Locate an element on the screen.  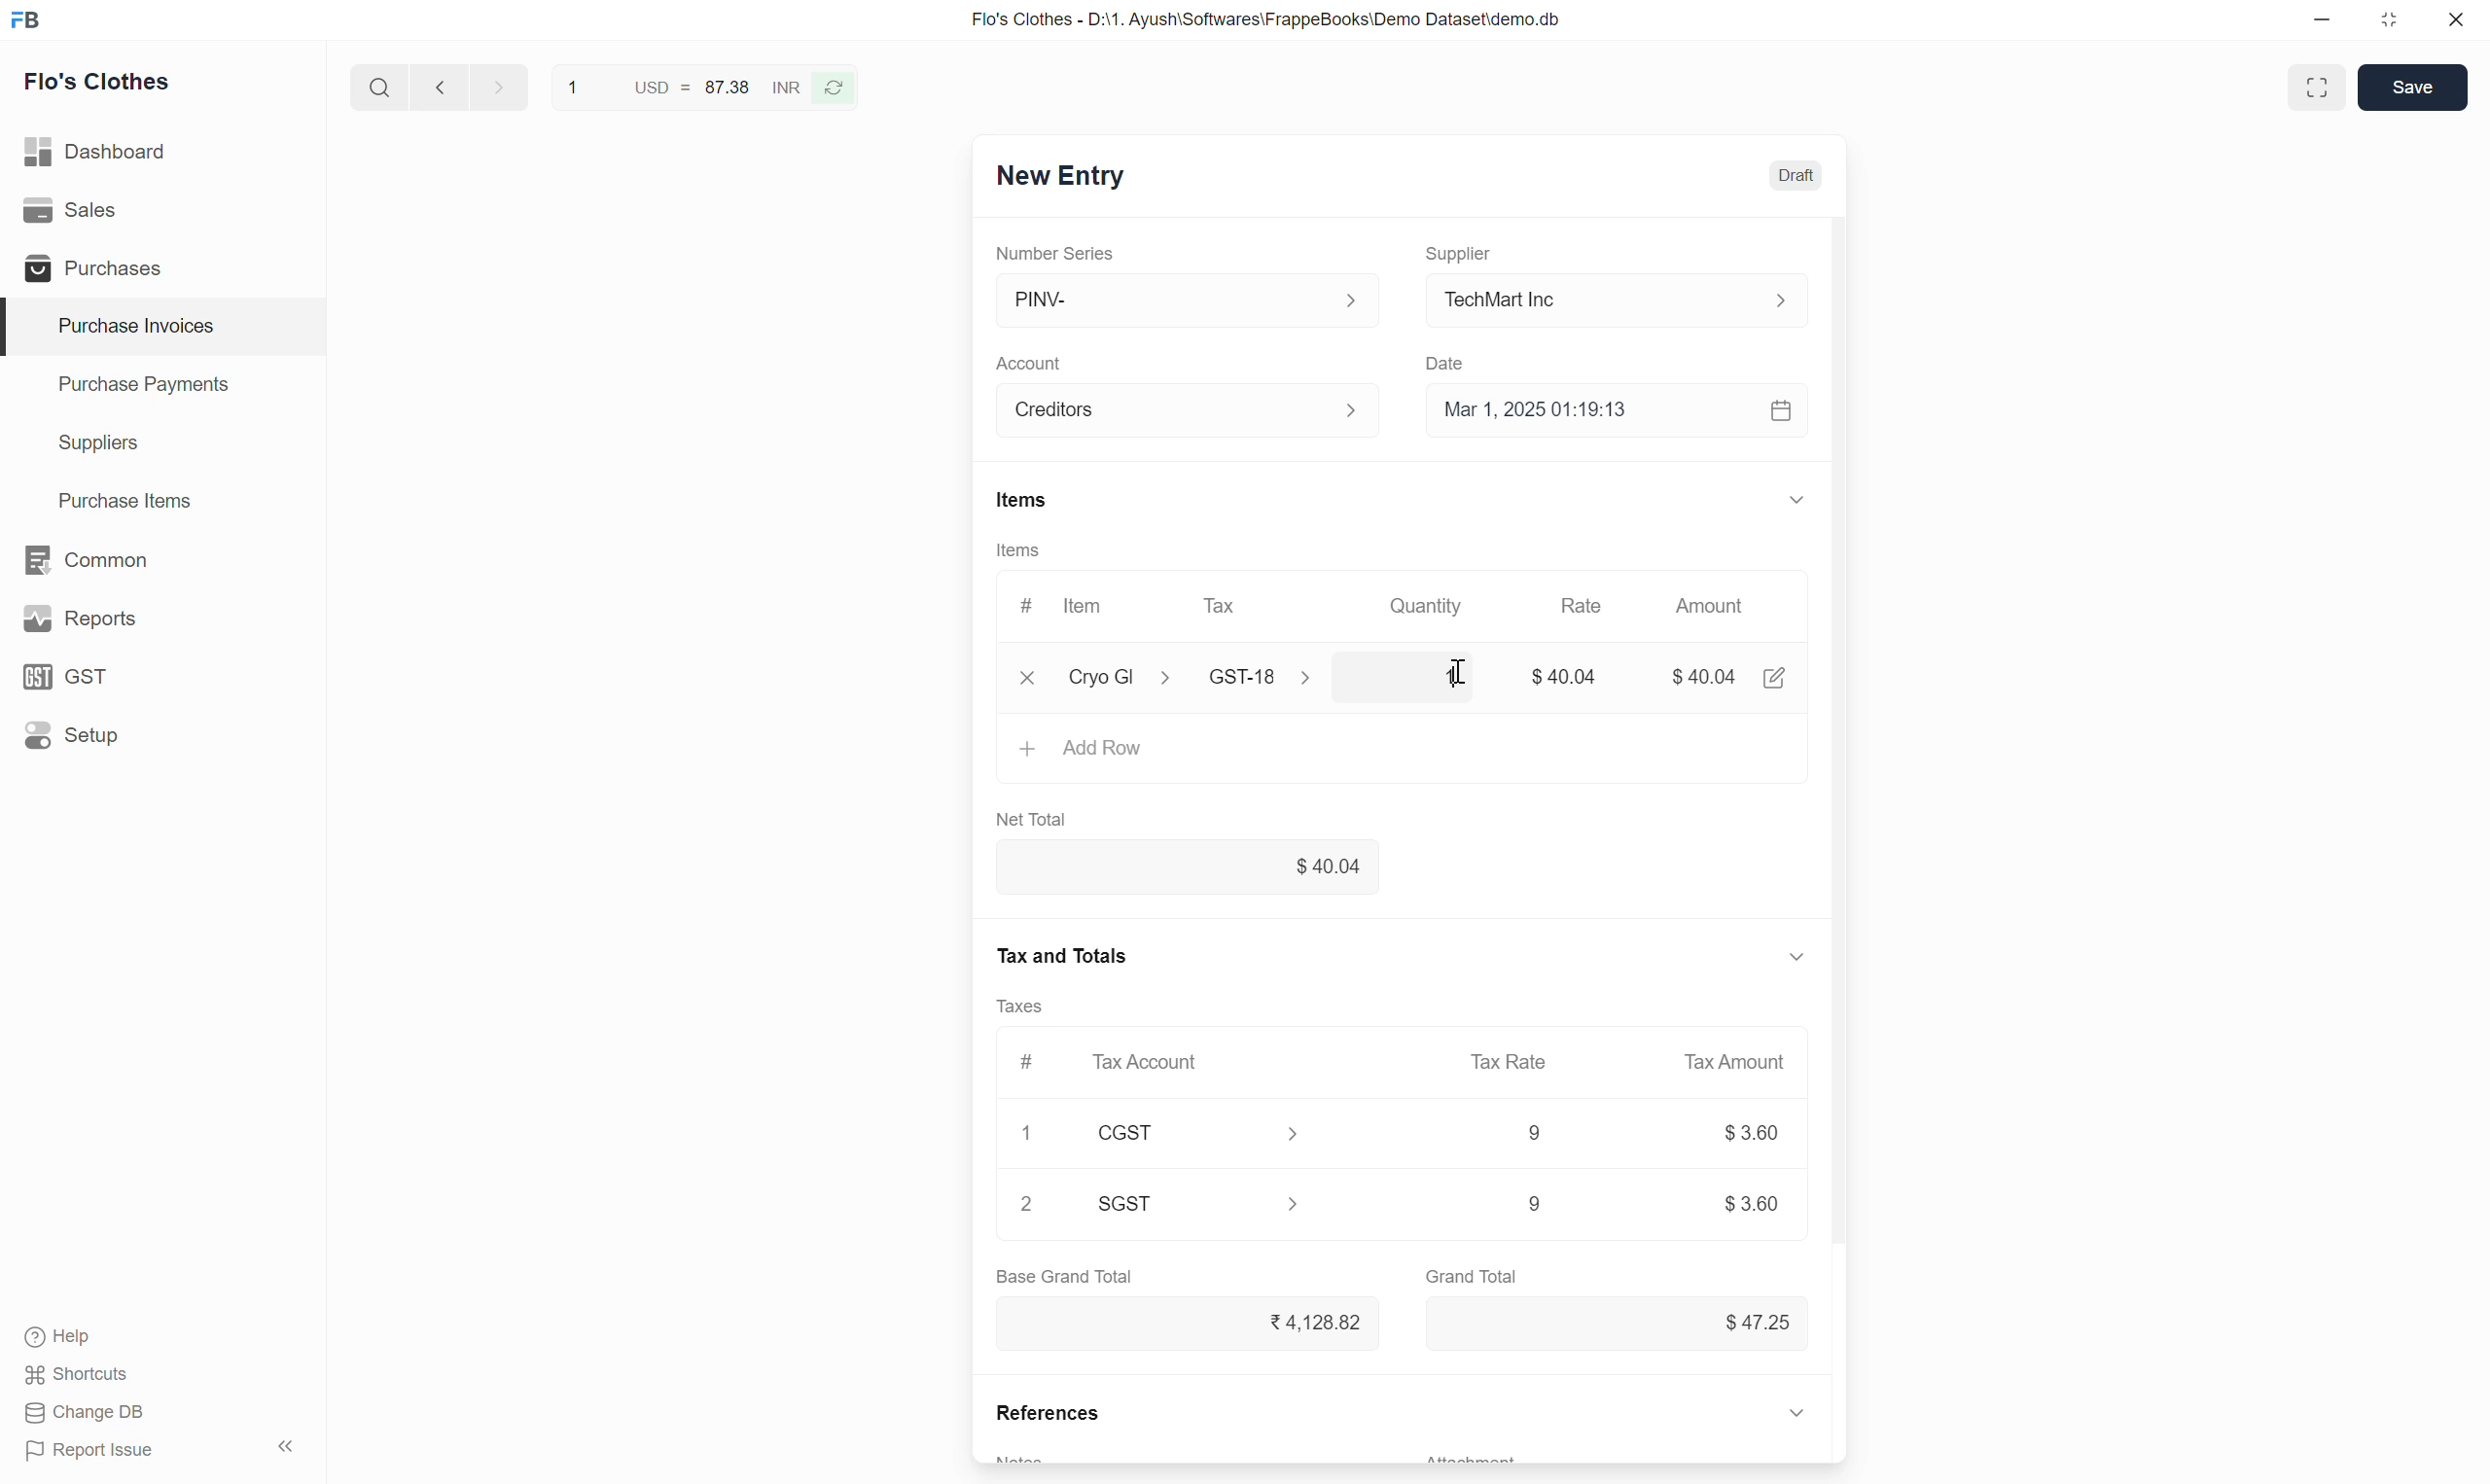
 CGST > is located at coordinates (1206, 1136).